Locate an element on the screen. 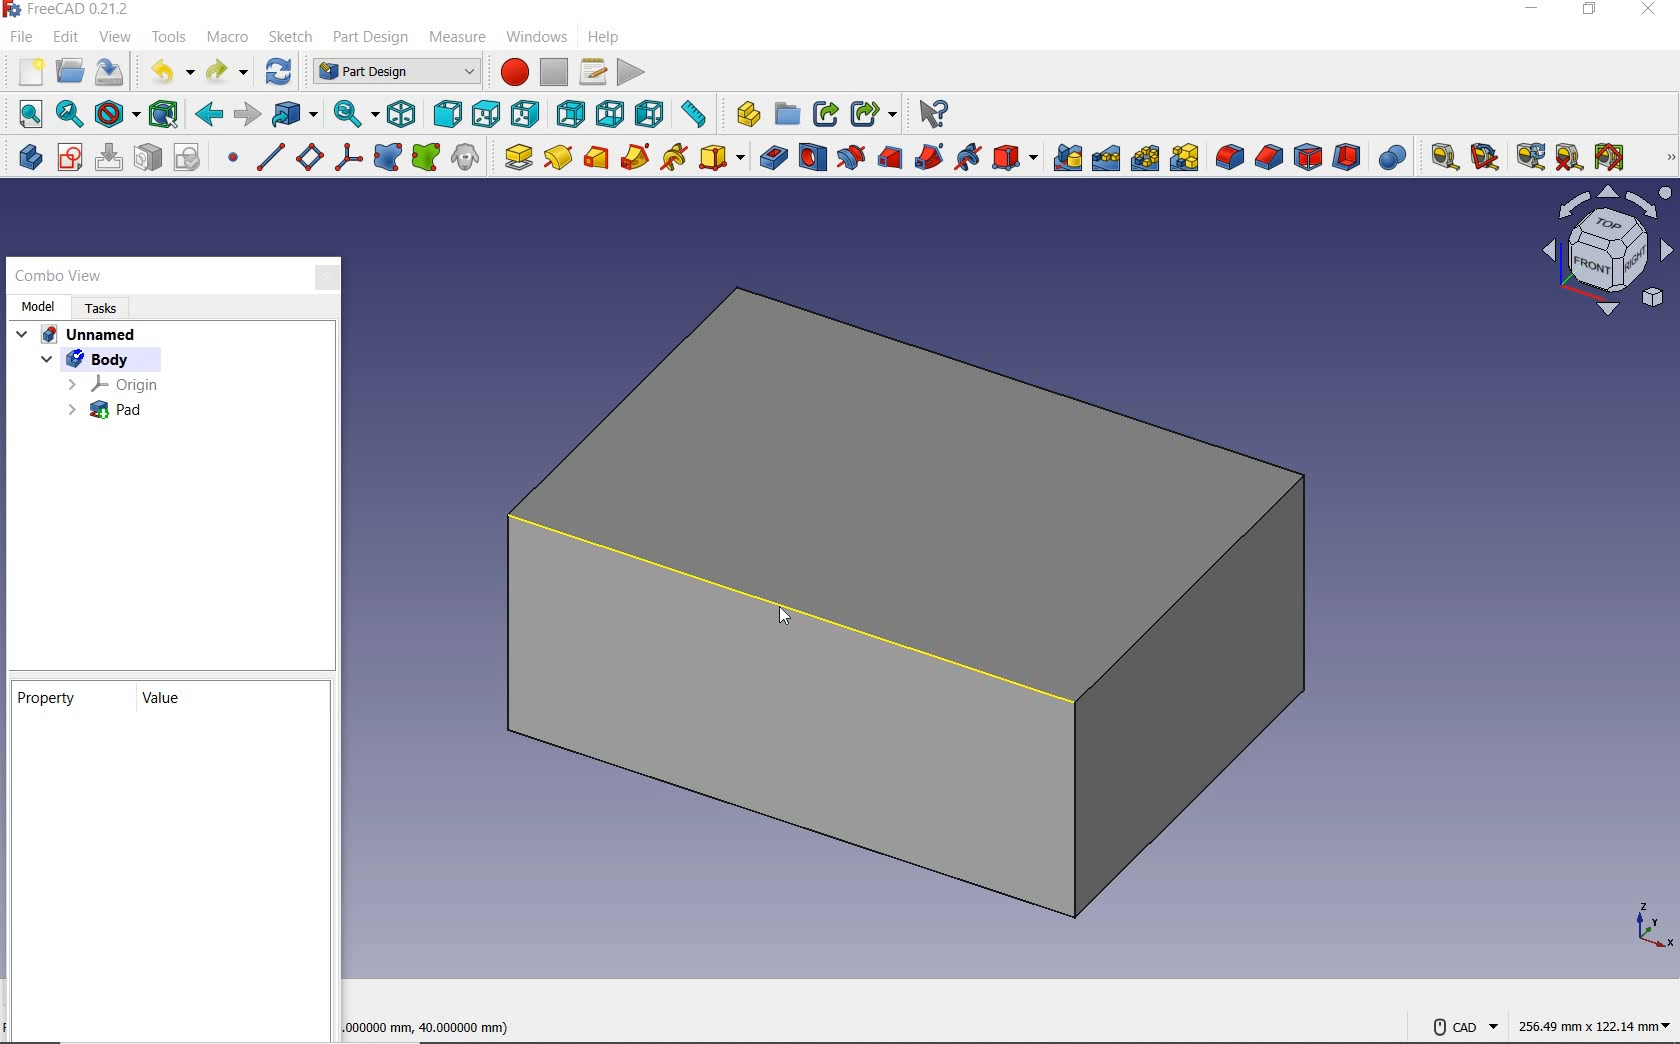 The height and width of the screenshot is (1044, 1680). clear all is located at coordinates (1569, 161).